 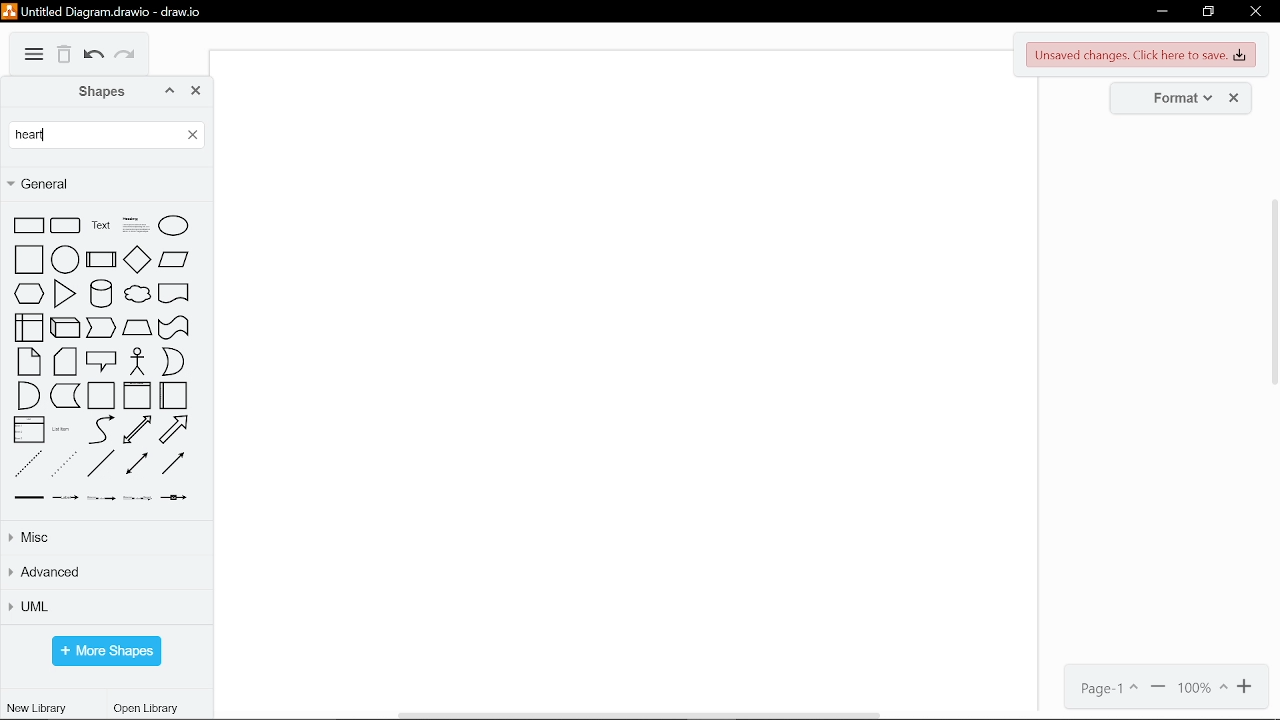 What do you see at coordinates (1175, 97) in the screenshot?
I see `format` at bounding box center [1175, 97].